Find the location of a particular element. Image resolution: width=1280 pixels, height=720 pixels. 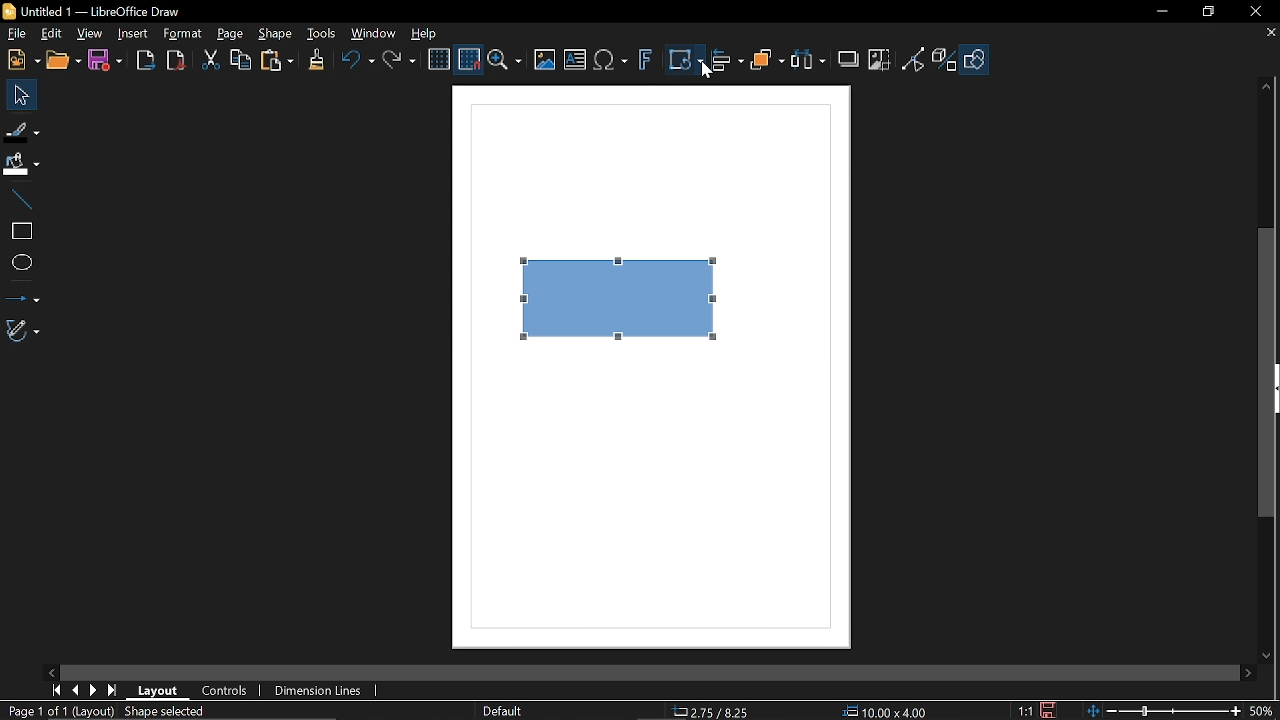

Shape is located at coordinates (977, 63).